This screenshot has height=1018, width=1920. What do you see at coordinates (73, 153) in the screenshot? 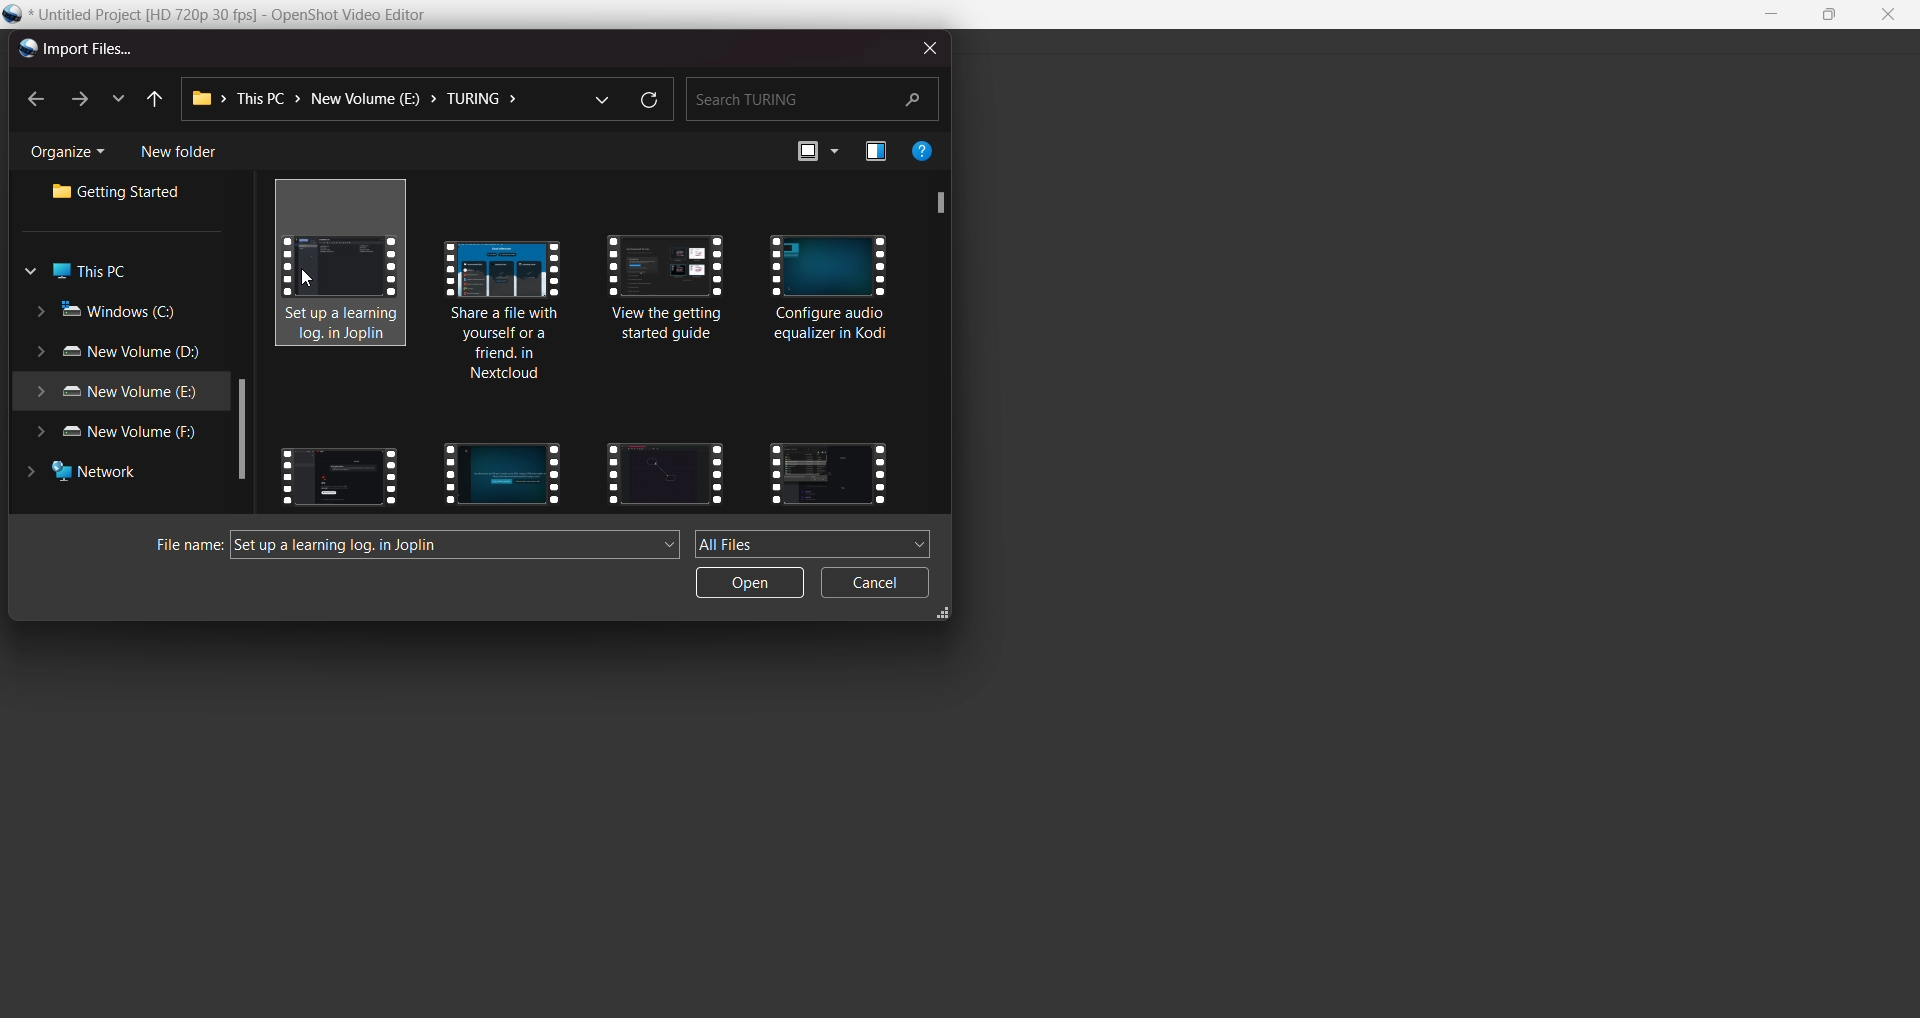
I see `organize` at bounding box center [73, 153].